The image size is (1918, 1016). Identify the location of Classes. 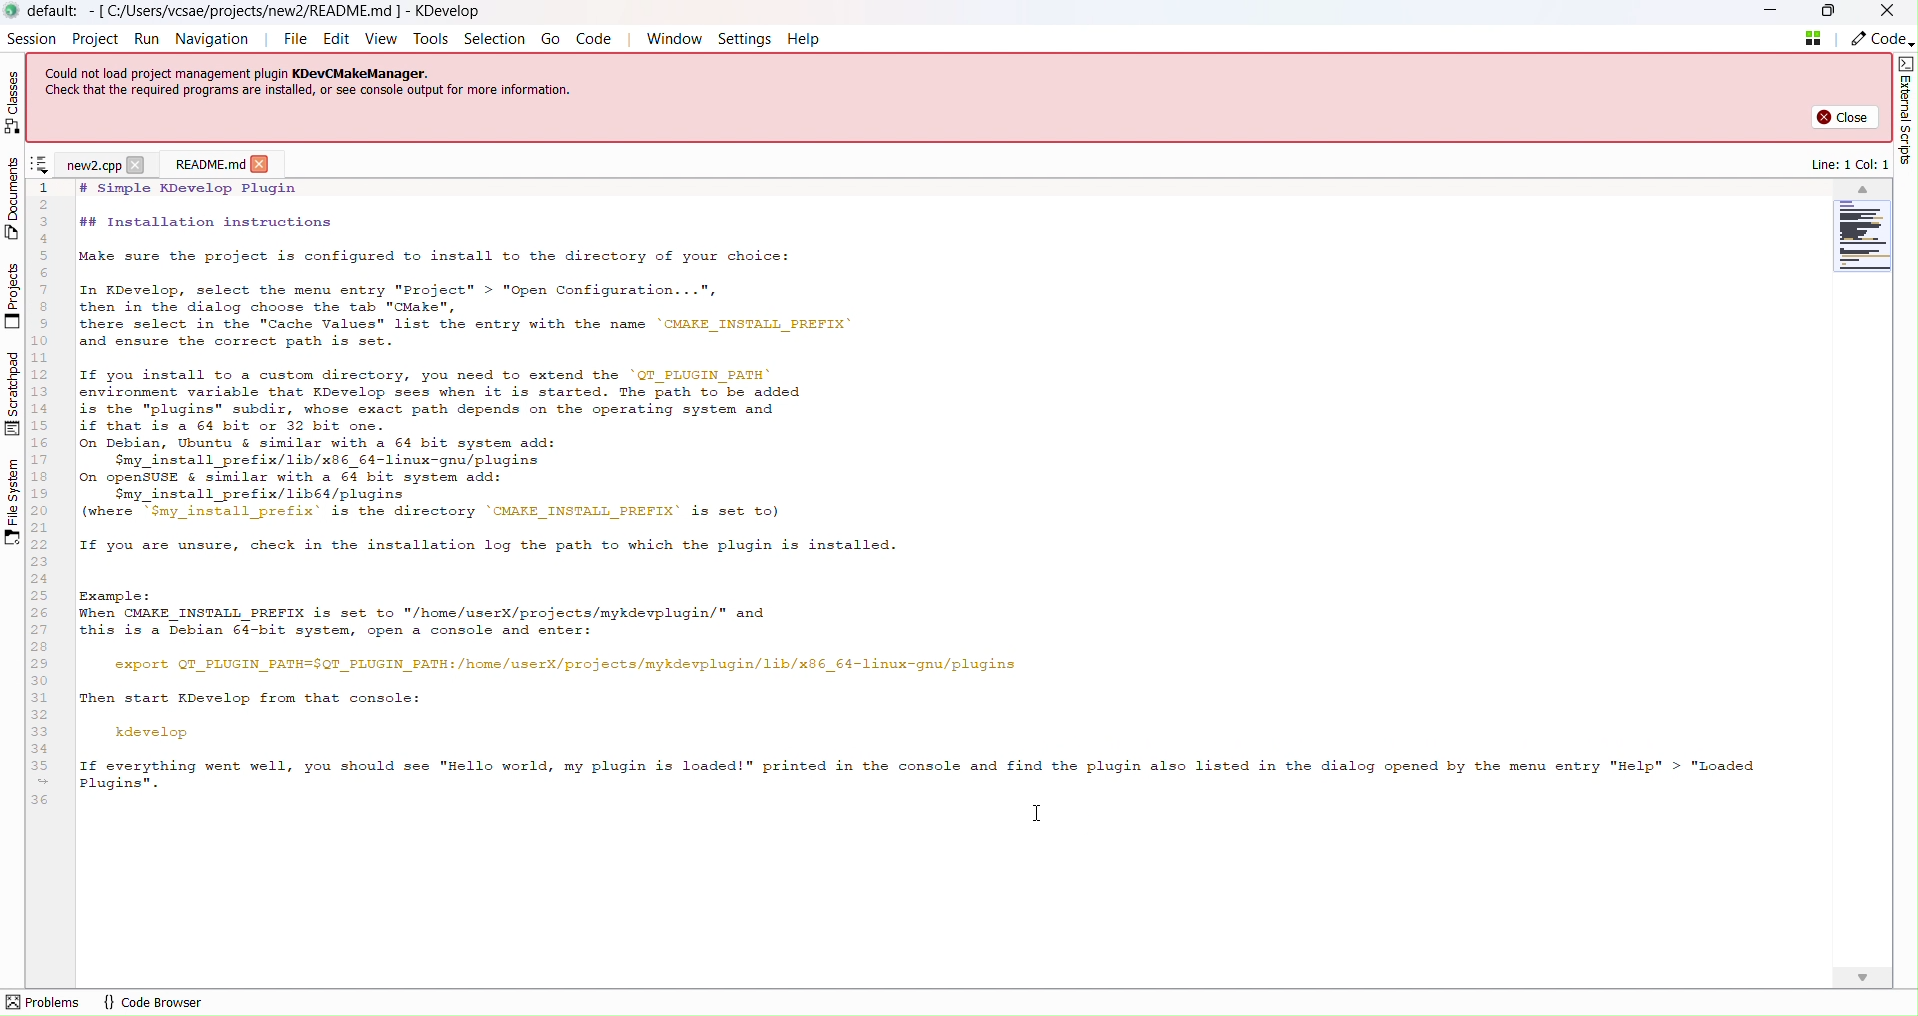
(19, 102).